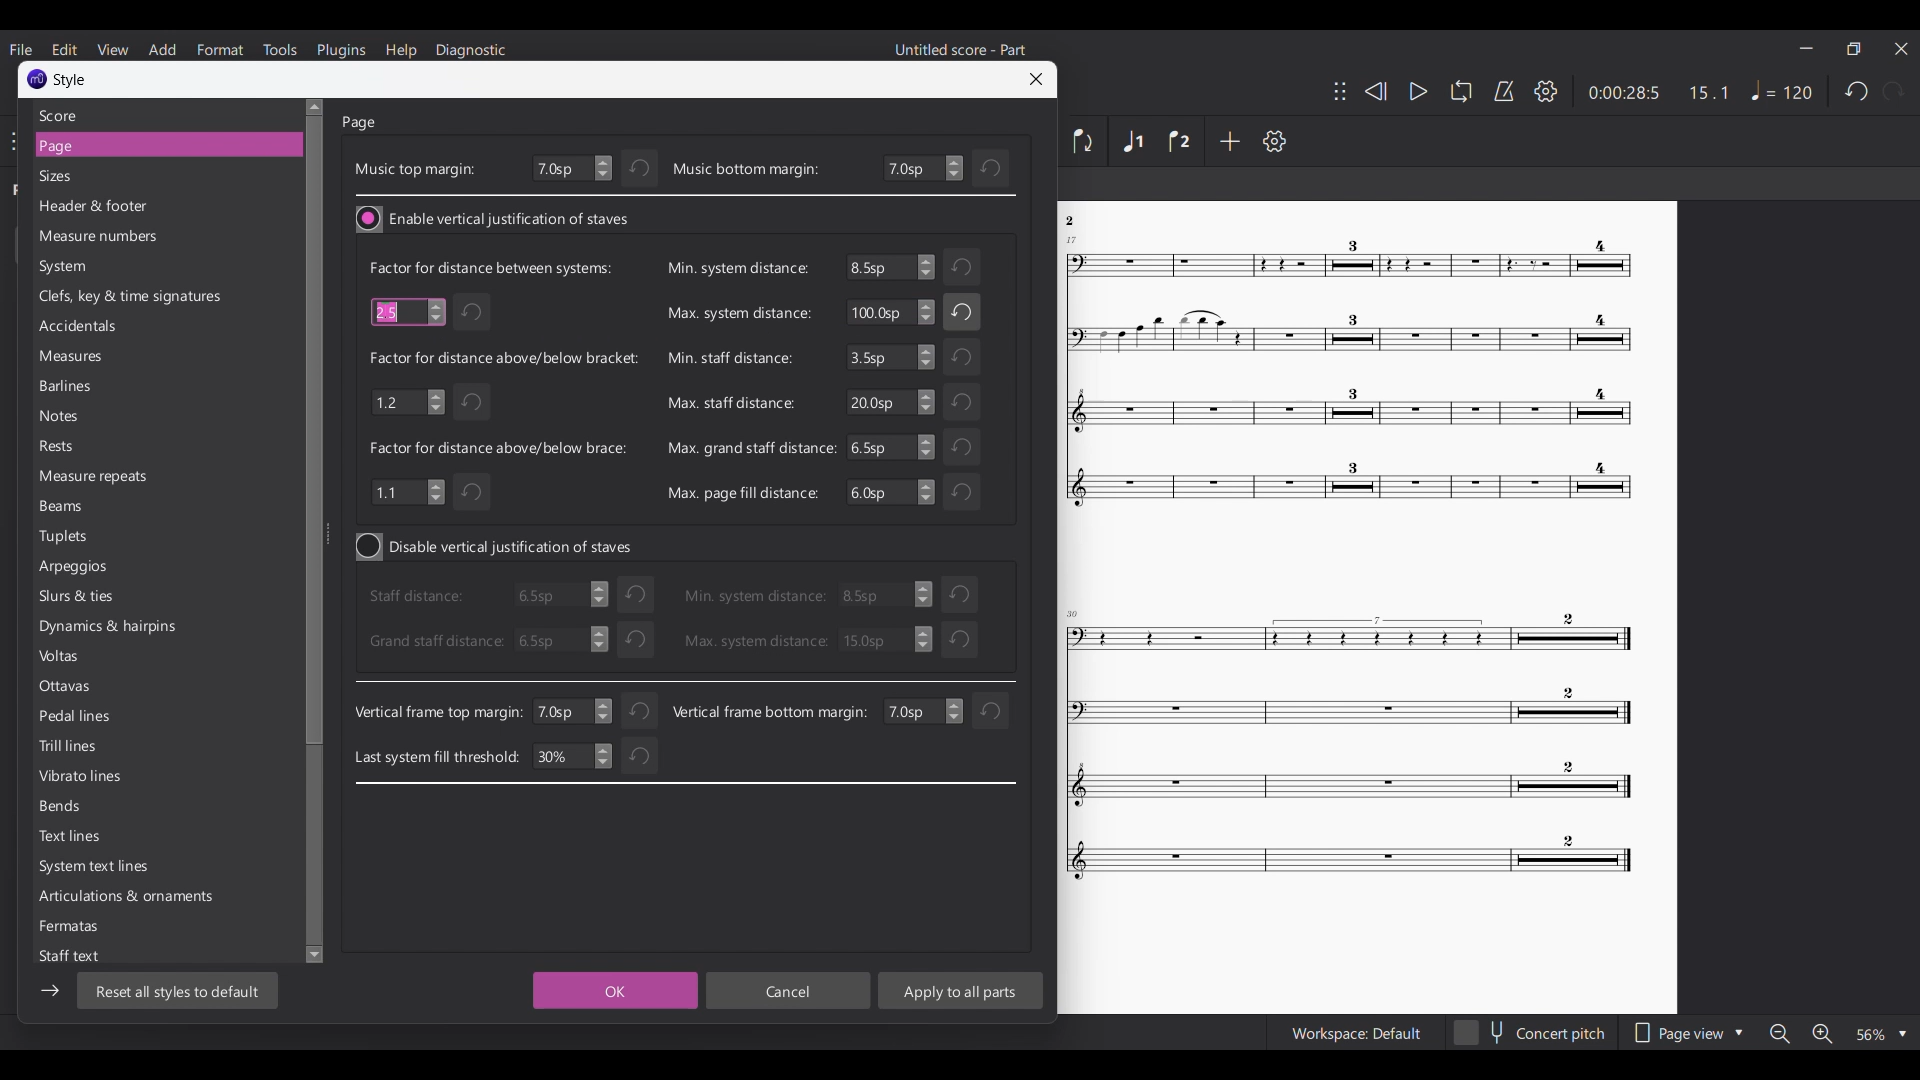  Describe the element at coordinates (964, 268) in the screenshot. I see `Undo` at that location.